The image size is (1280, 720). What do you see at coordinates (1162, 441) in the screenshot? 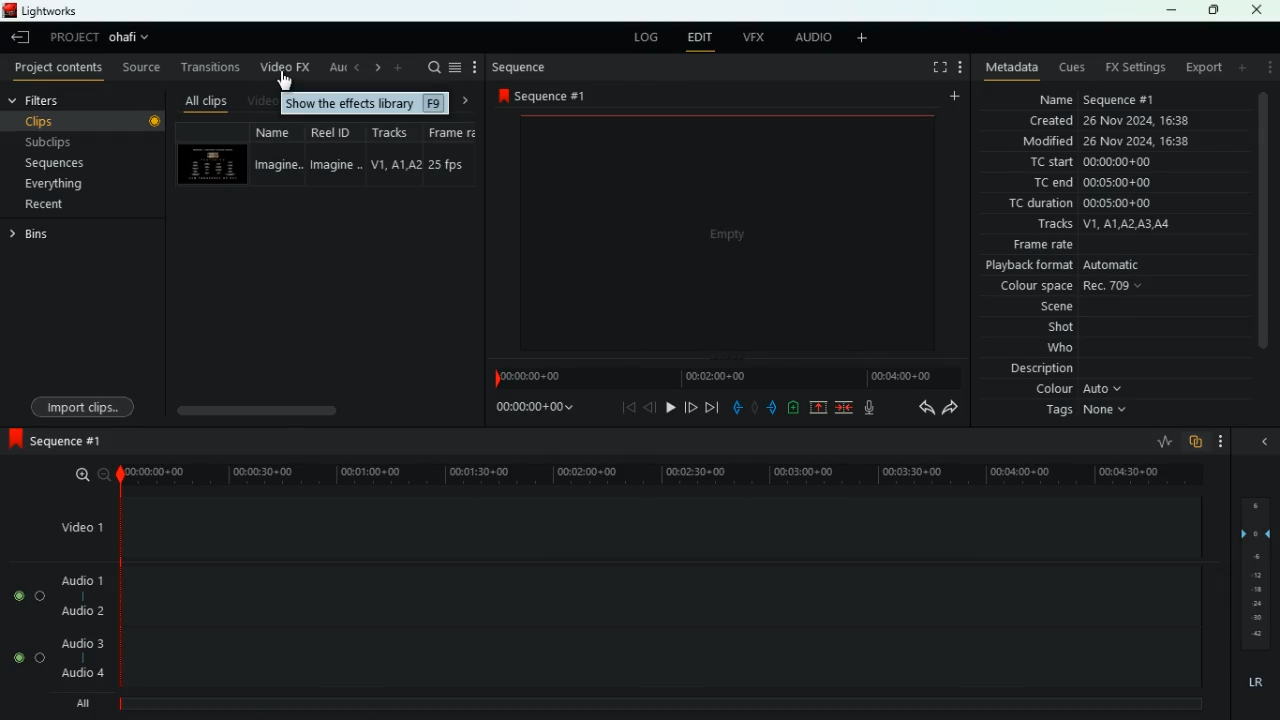
I see `ray` at bounding box center [1162, 441].